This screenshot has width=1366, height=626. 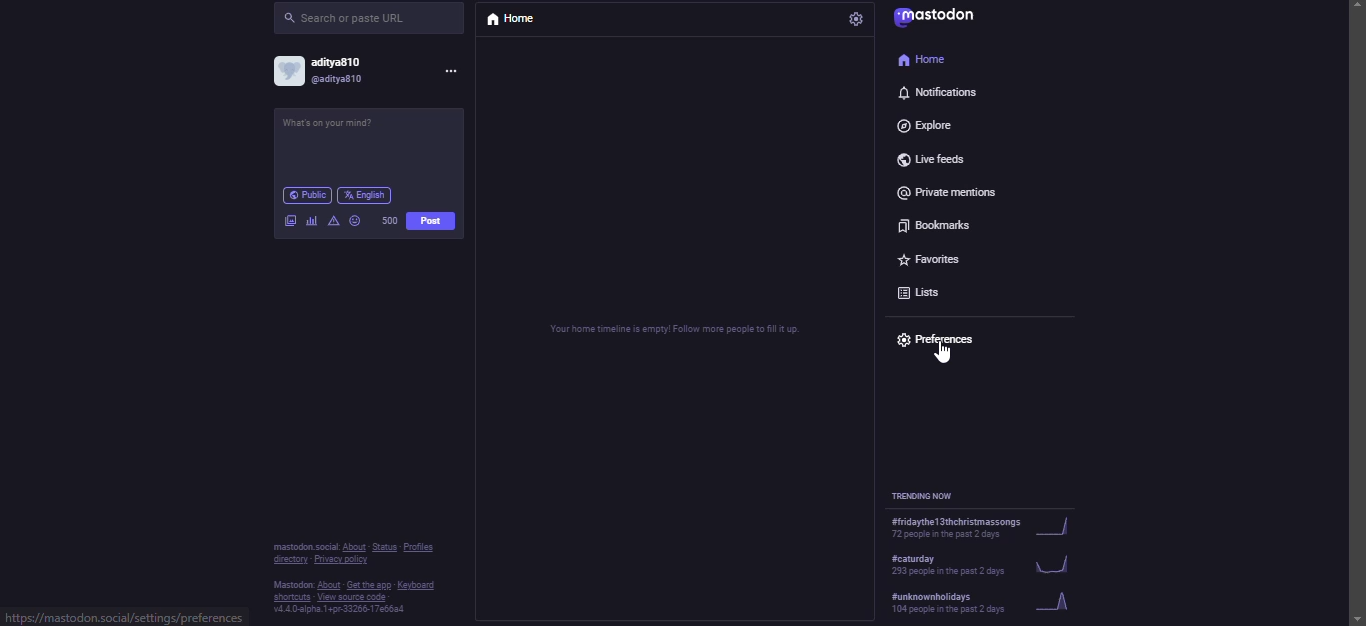 I want to click on 500, so click(x=389, y=219).